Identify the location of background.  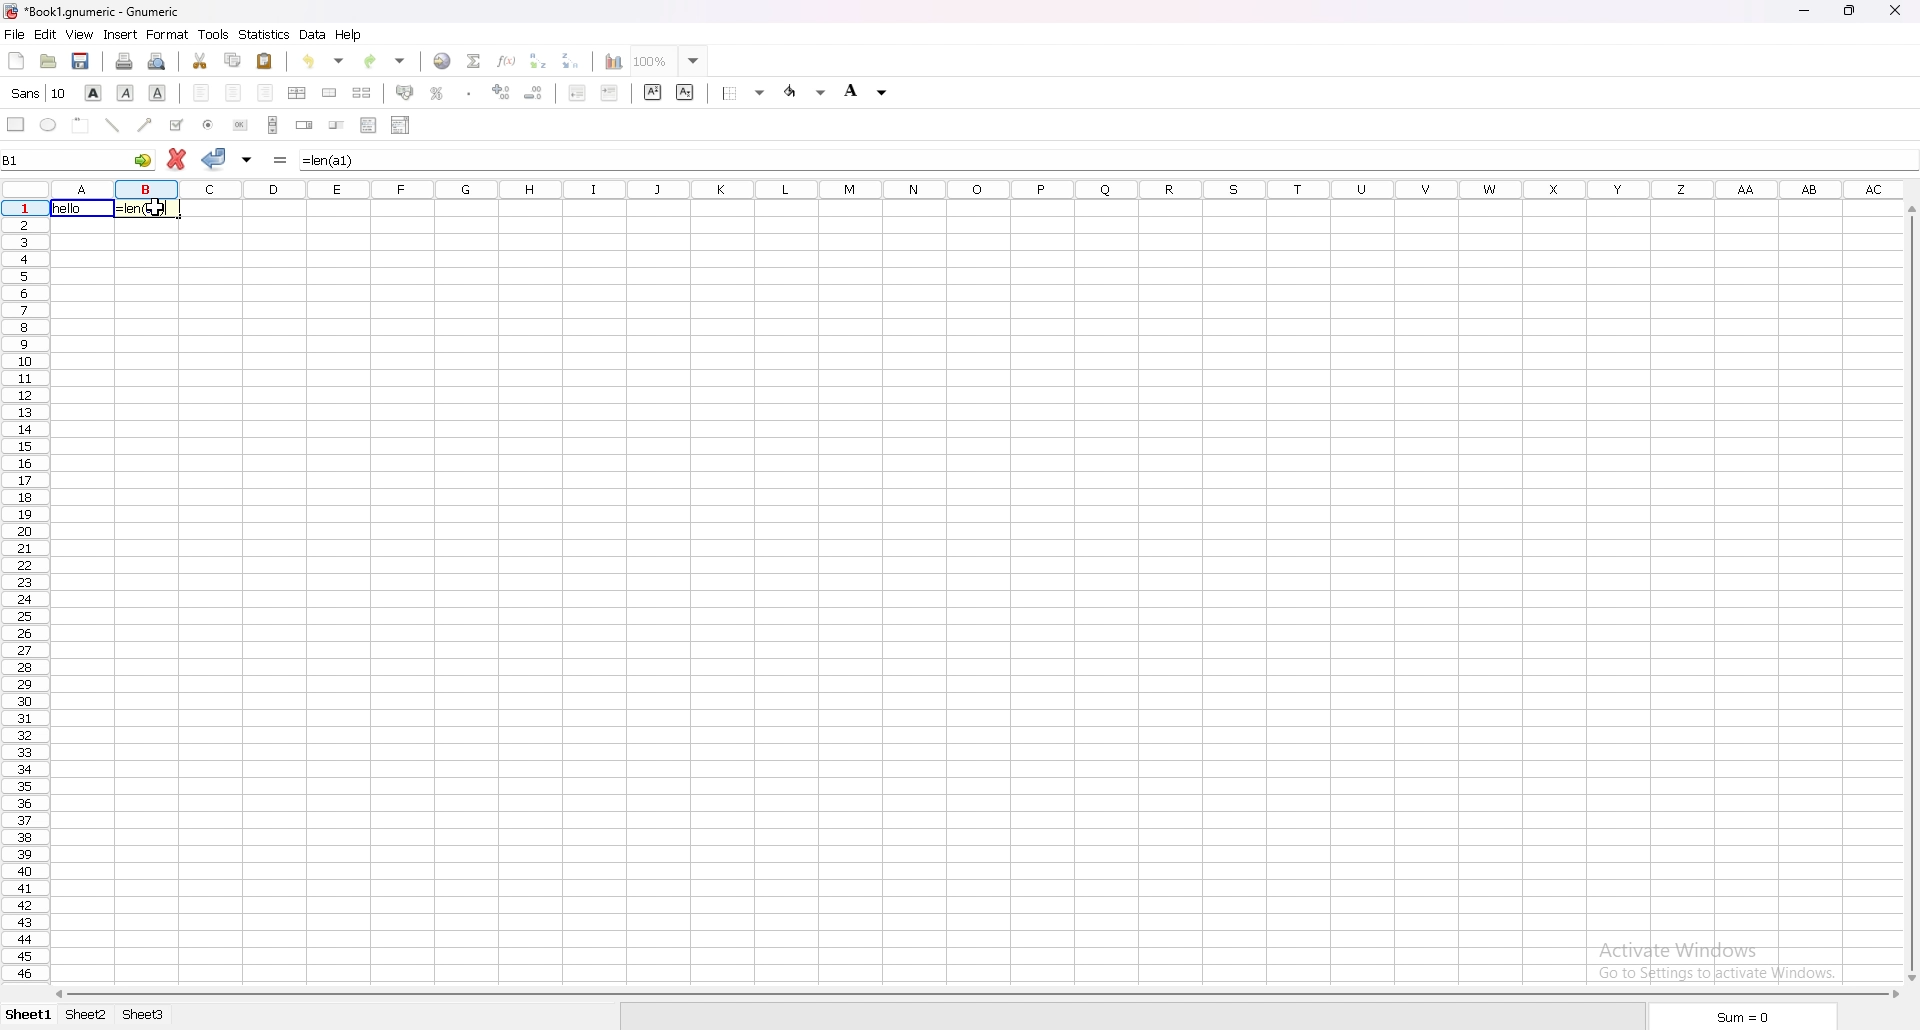
(746, 92).